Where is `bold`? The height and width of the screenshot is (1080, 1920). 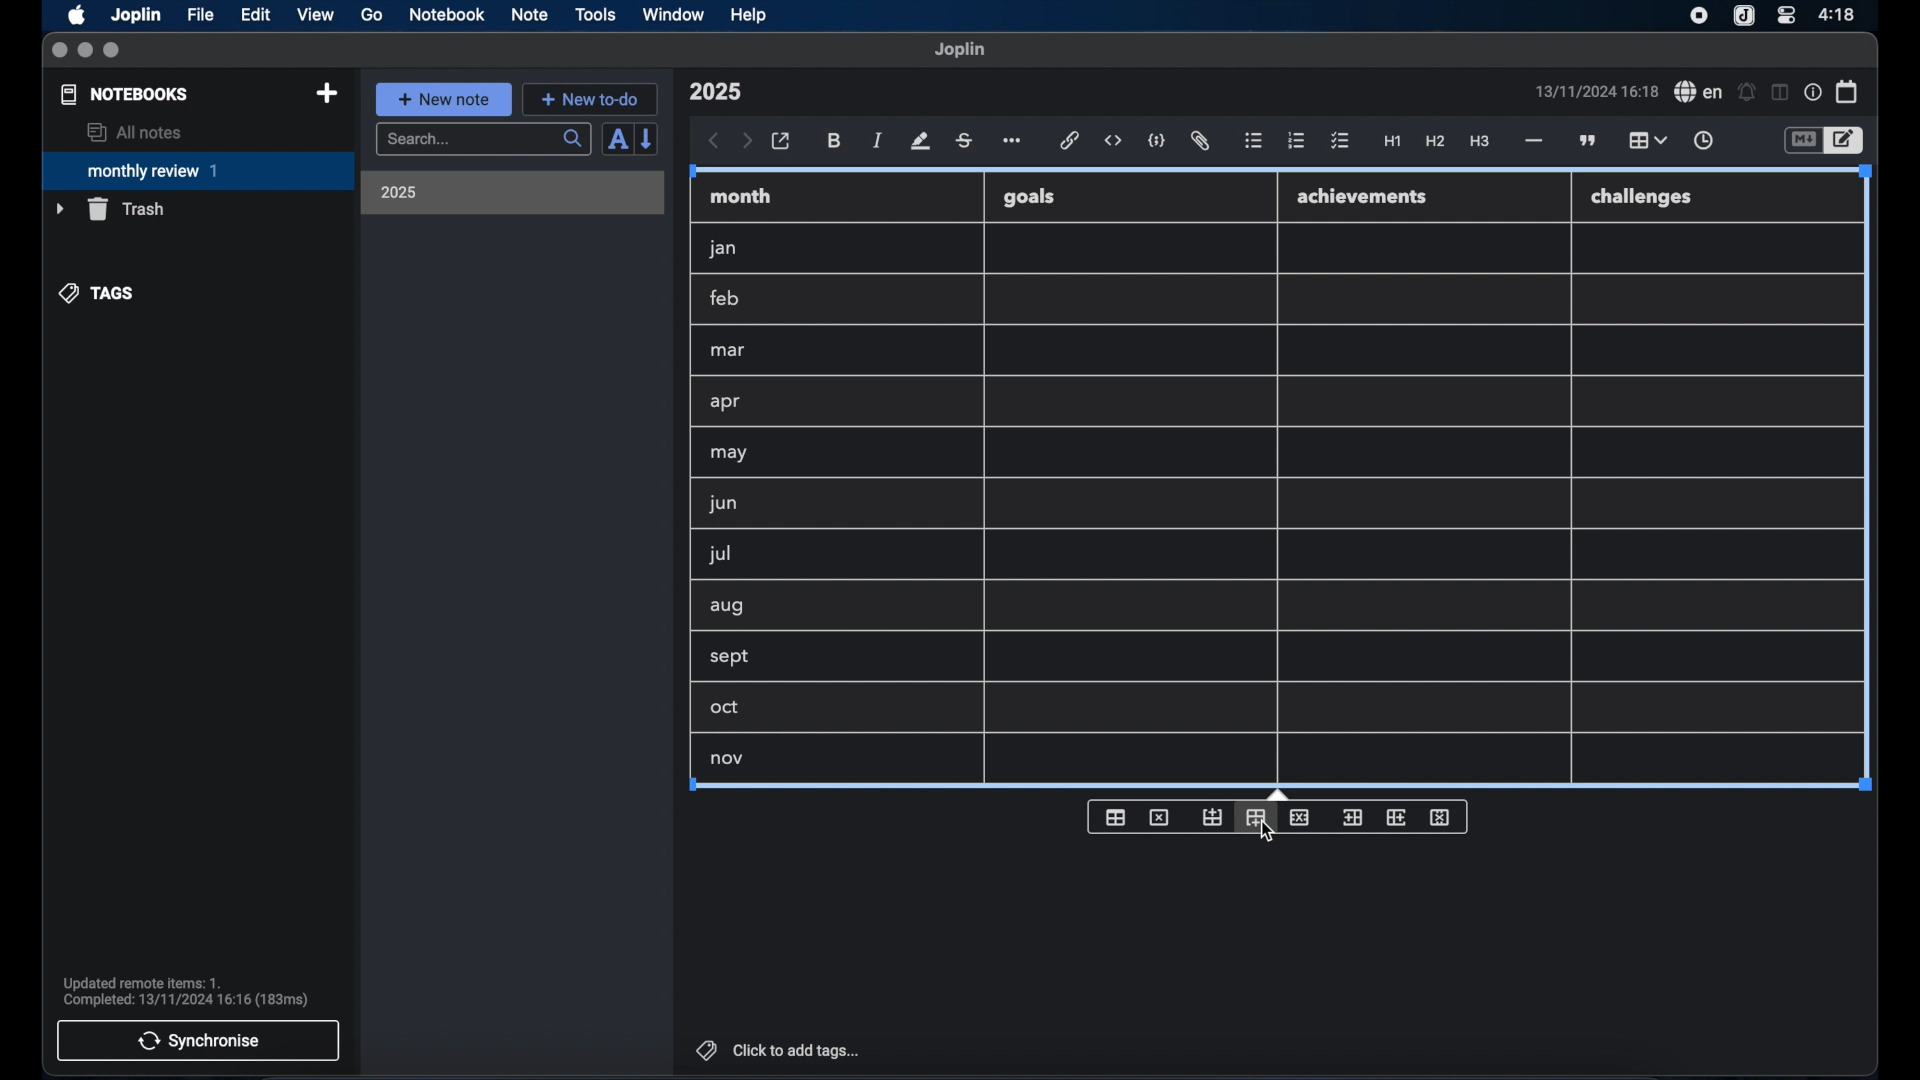
bold is located at coordinates (836, 141).